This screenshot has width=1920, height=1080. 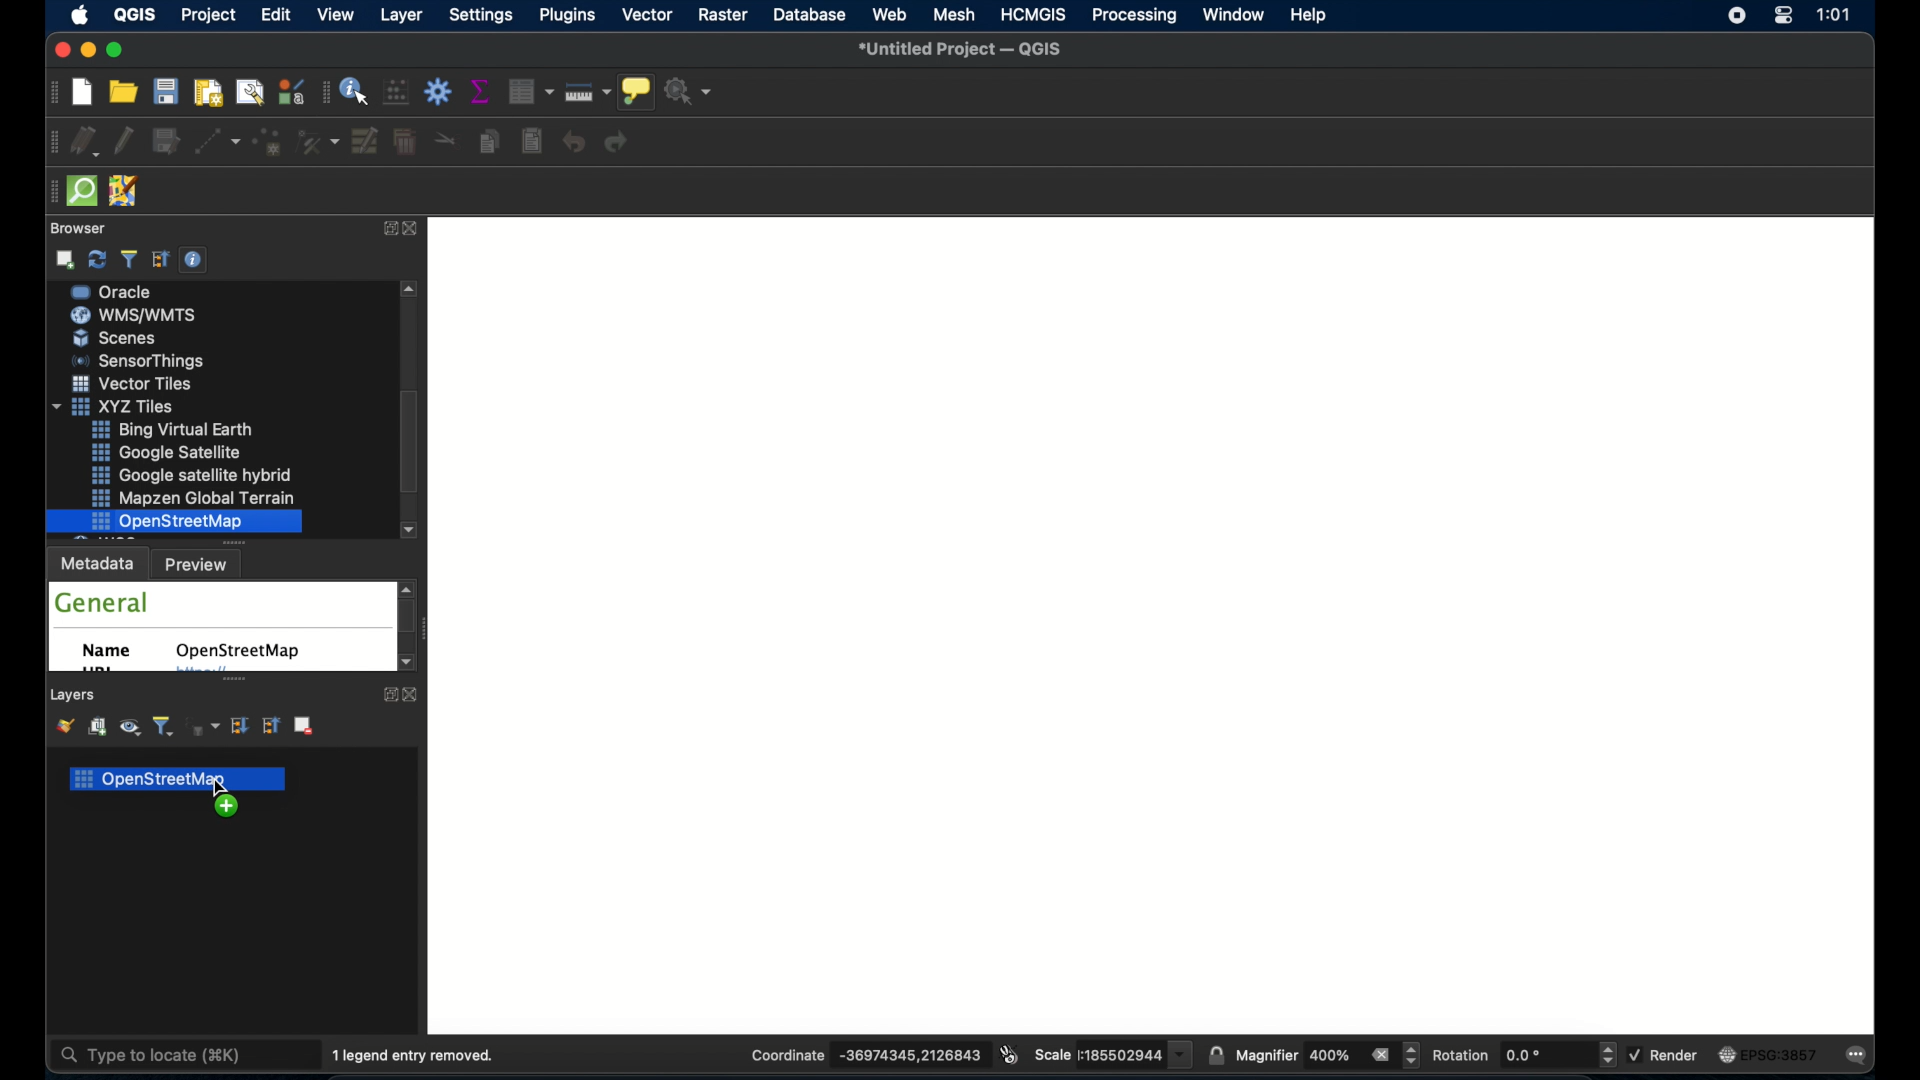 What do you see at coordinates (200, 566) in the screenshot?
I see `preview` at bounding box center [200, 566].